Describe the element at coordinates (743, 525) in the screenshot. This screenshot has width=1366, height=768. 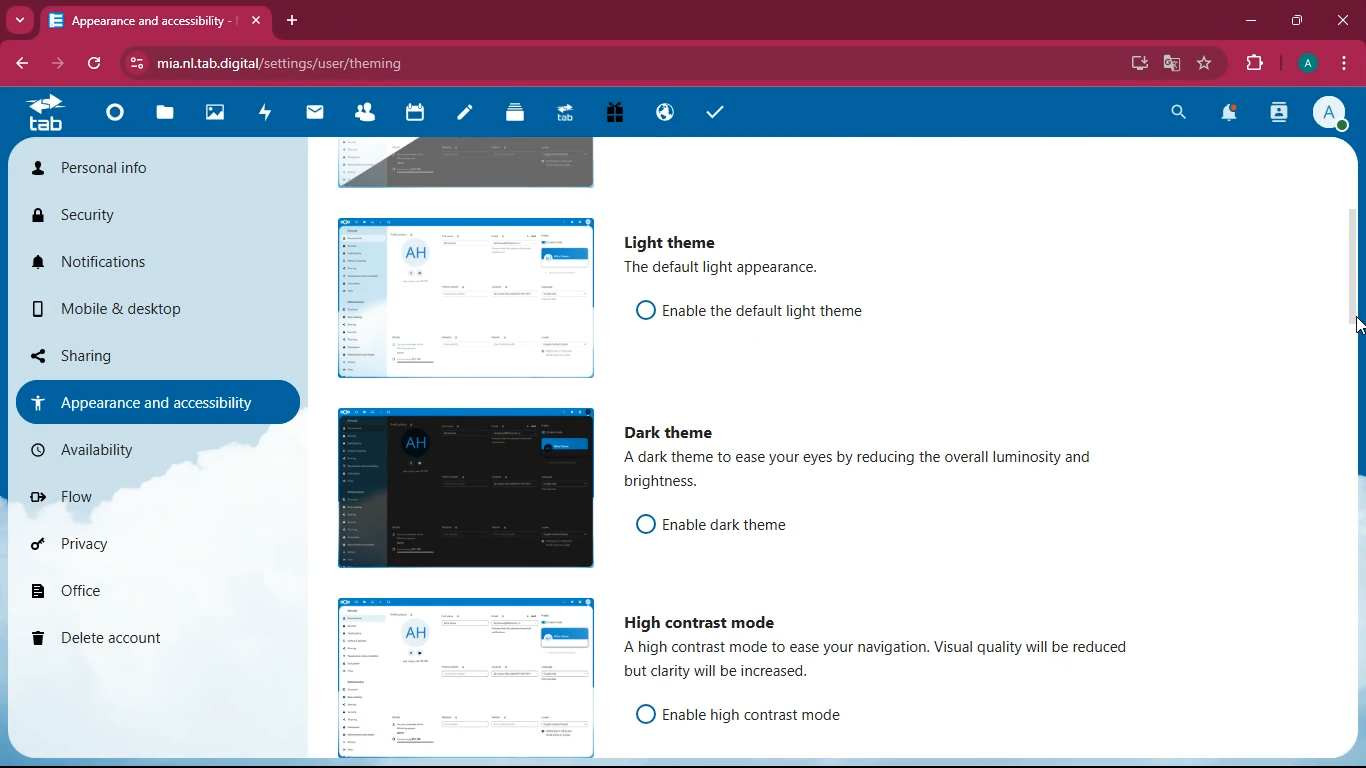
I see `enable` at that location.